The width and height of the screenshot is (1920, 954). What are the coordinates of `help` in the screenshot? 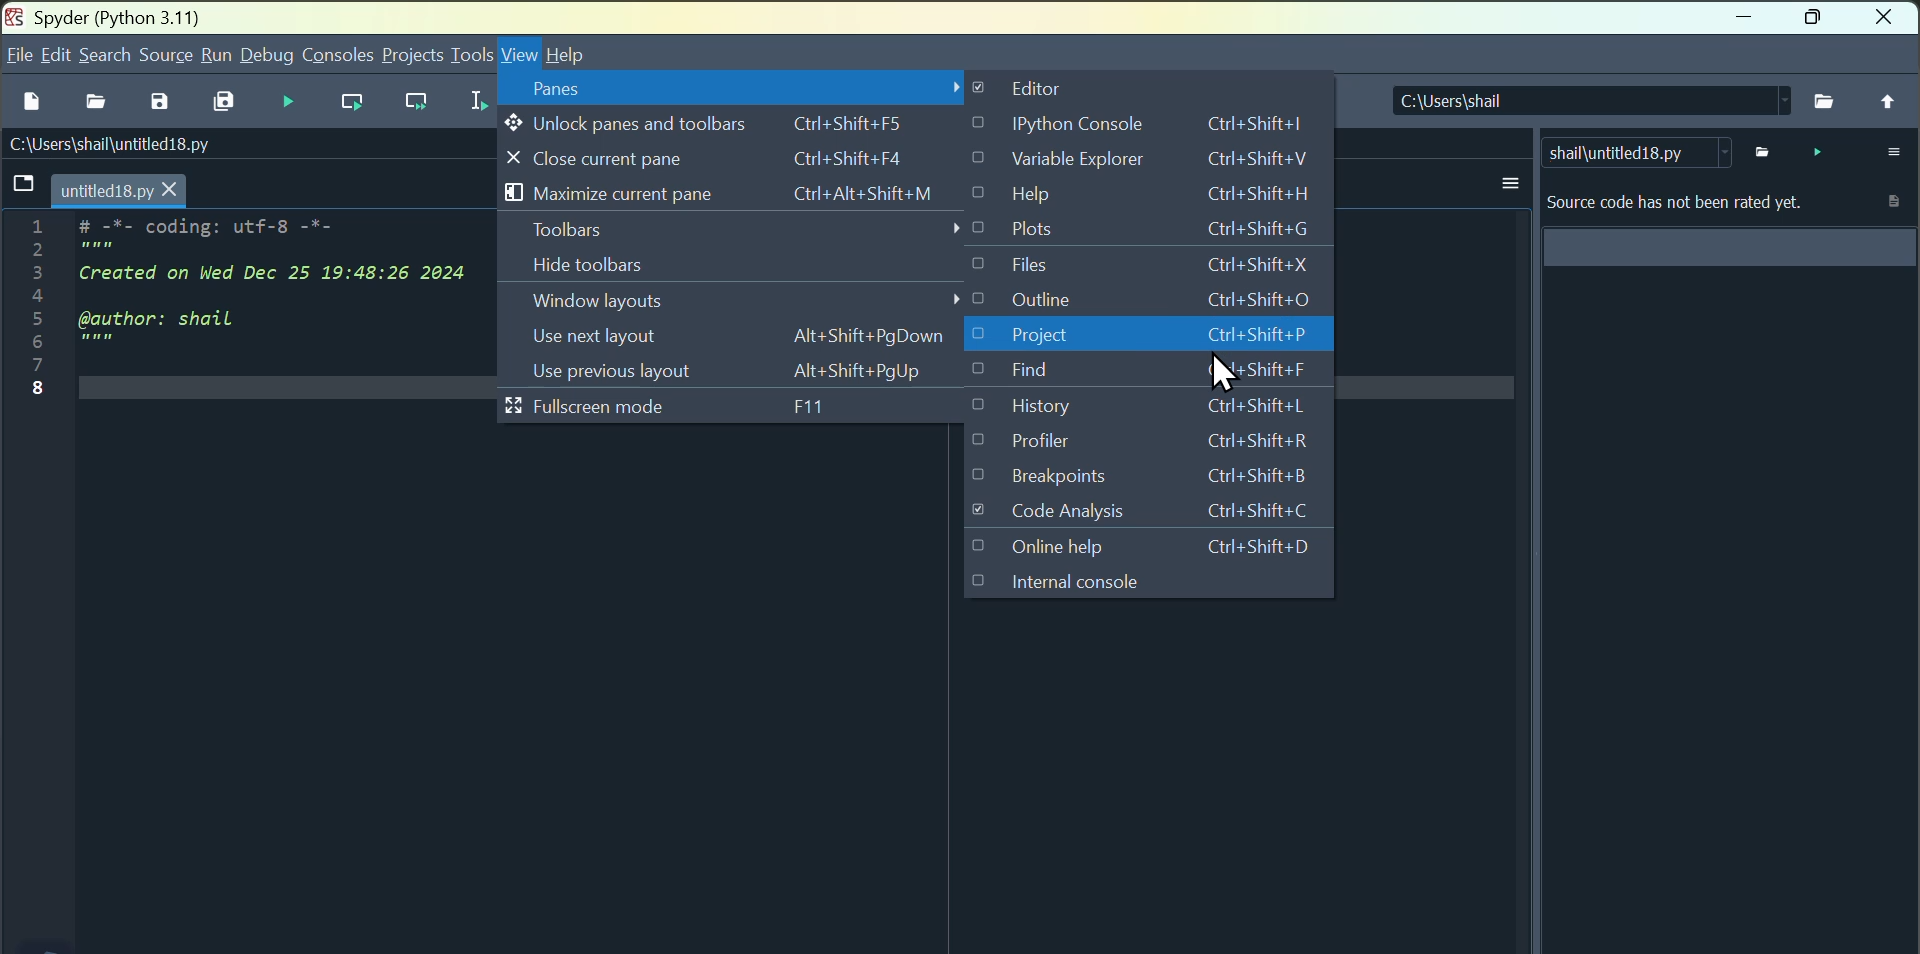 It's located at (581, 53).